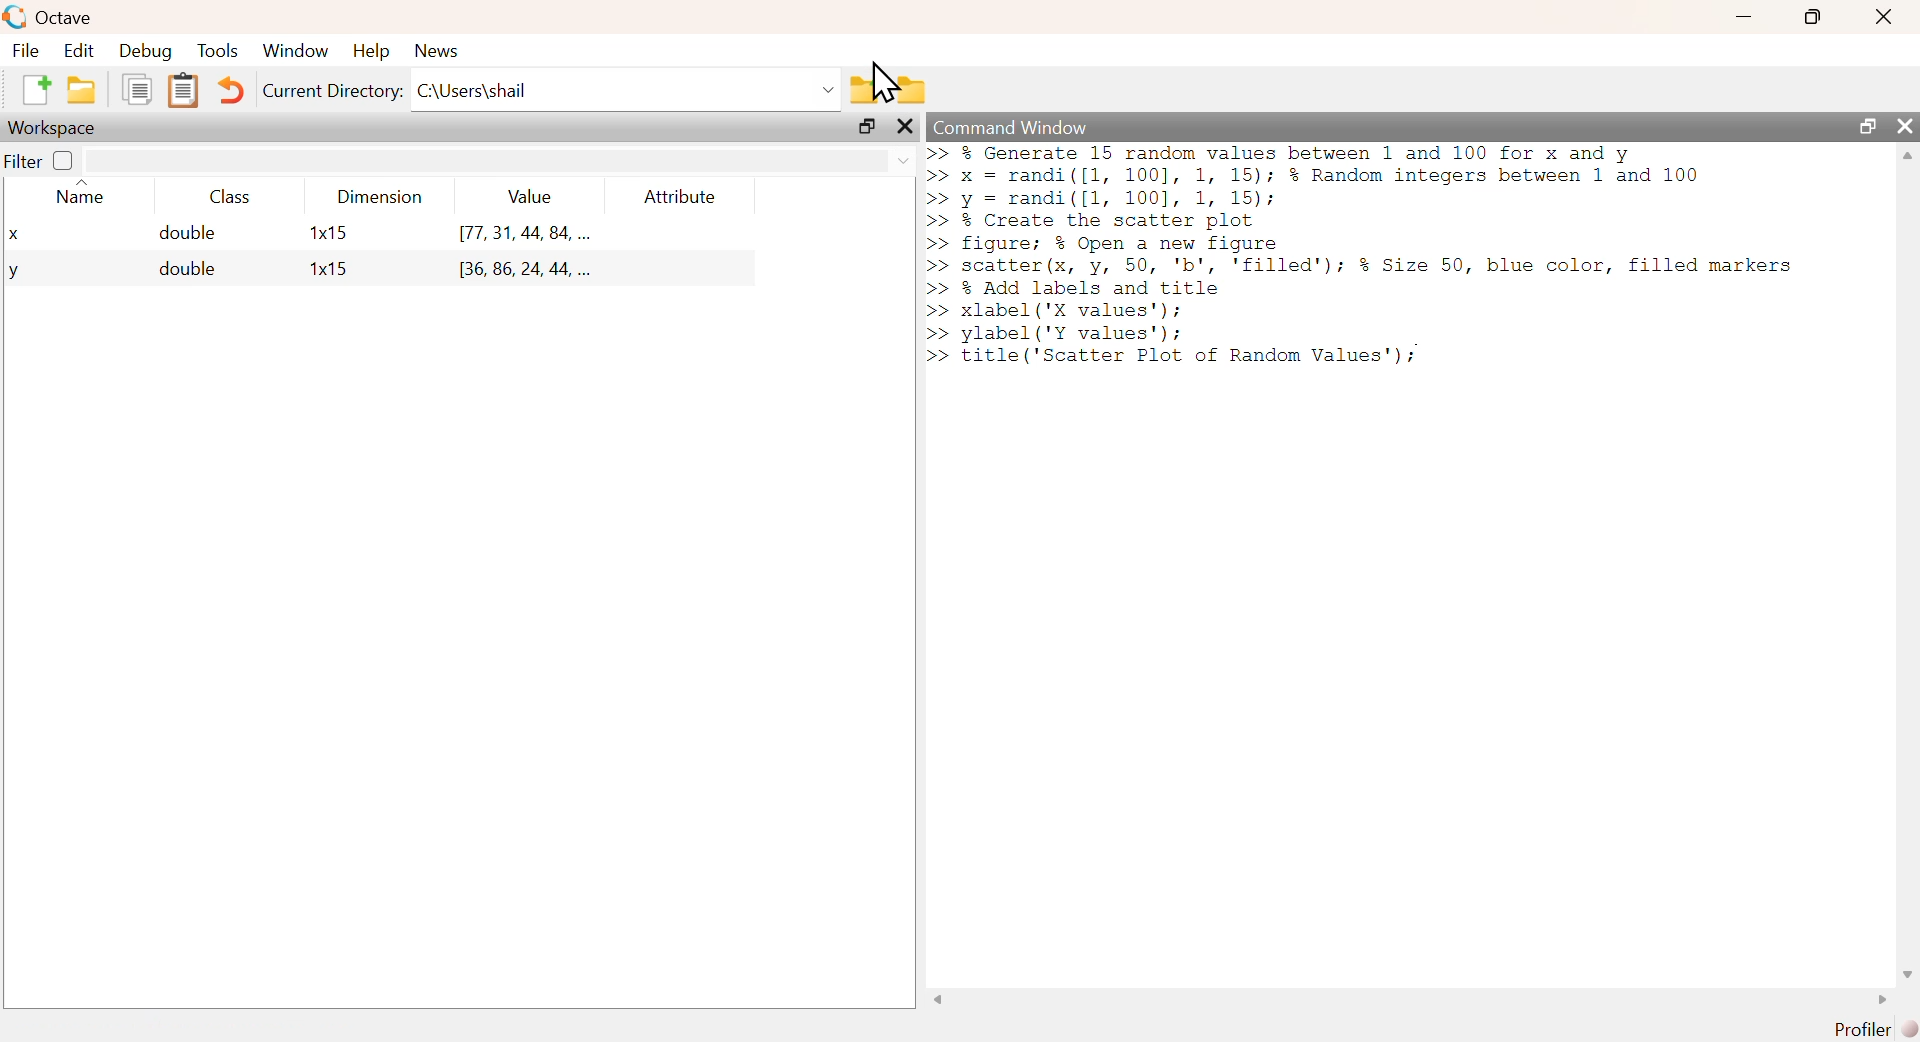  I want to click on Filter, so click(44, 160).